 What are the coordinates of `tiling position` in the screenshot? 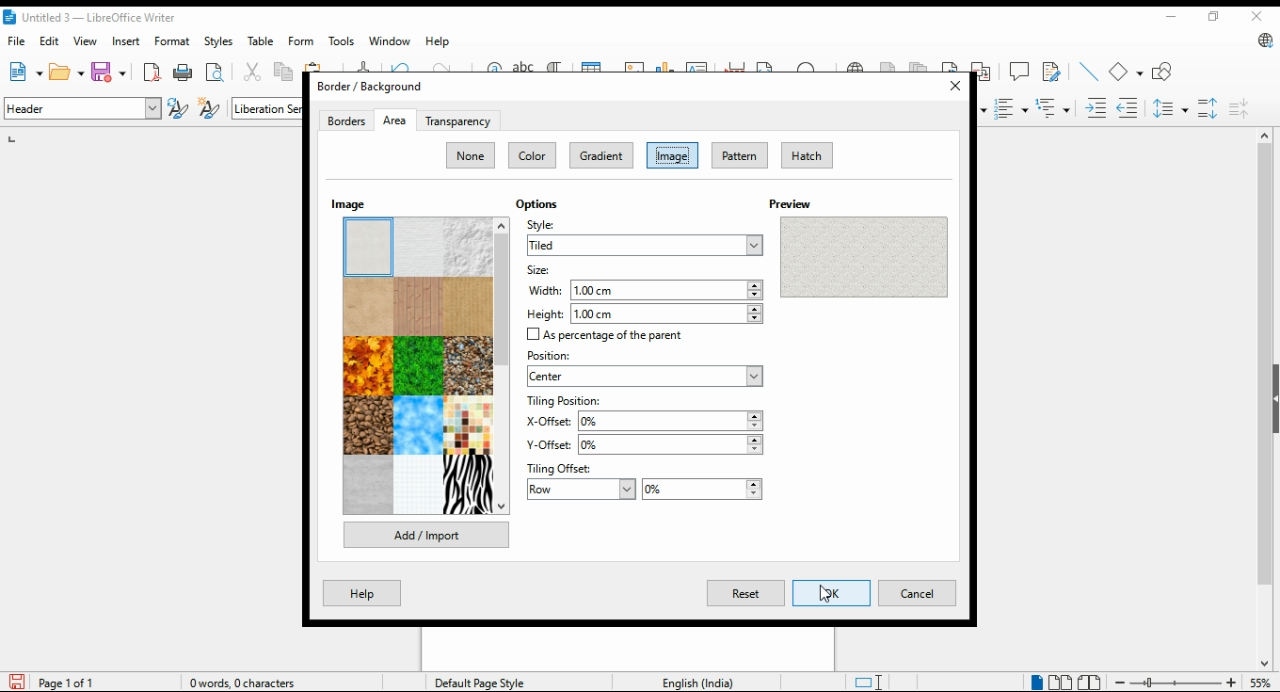 It's located at (574, 401).